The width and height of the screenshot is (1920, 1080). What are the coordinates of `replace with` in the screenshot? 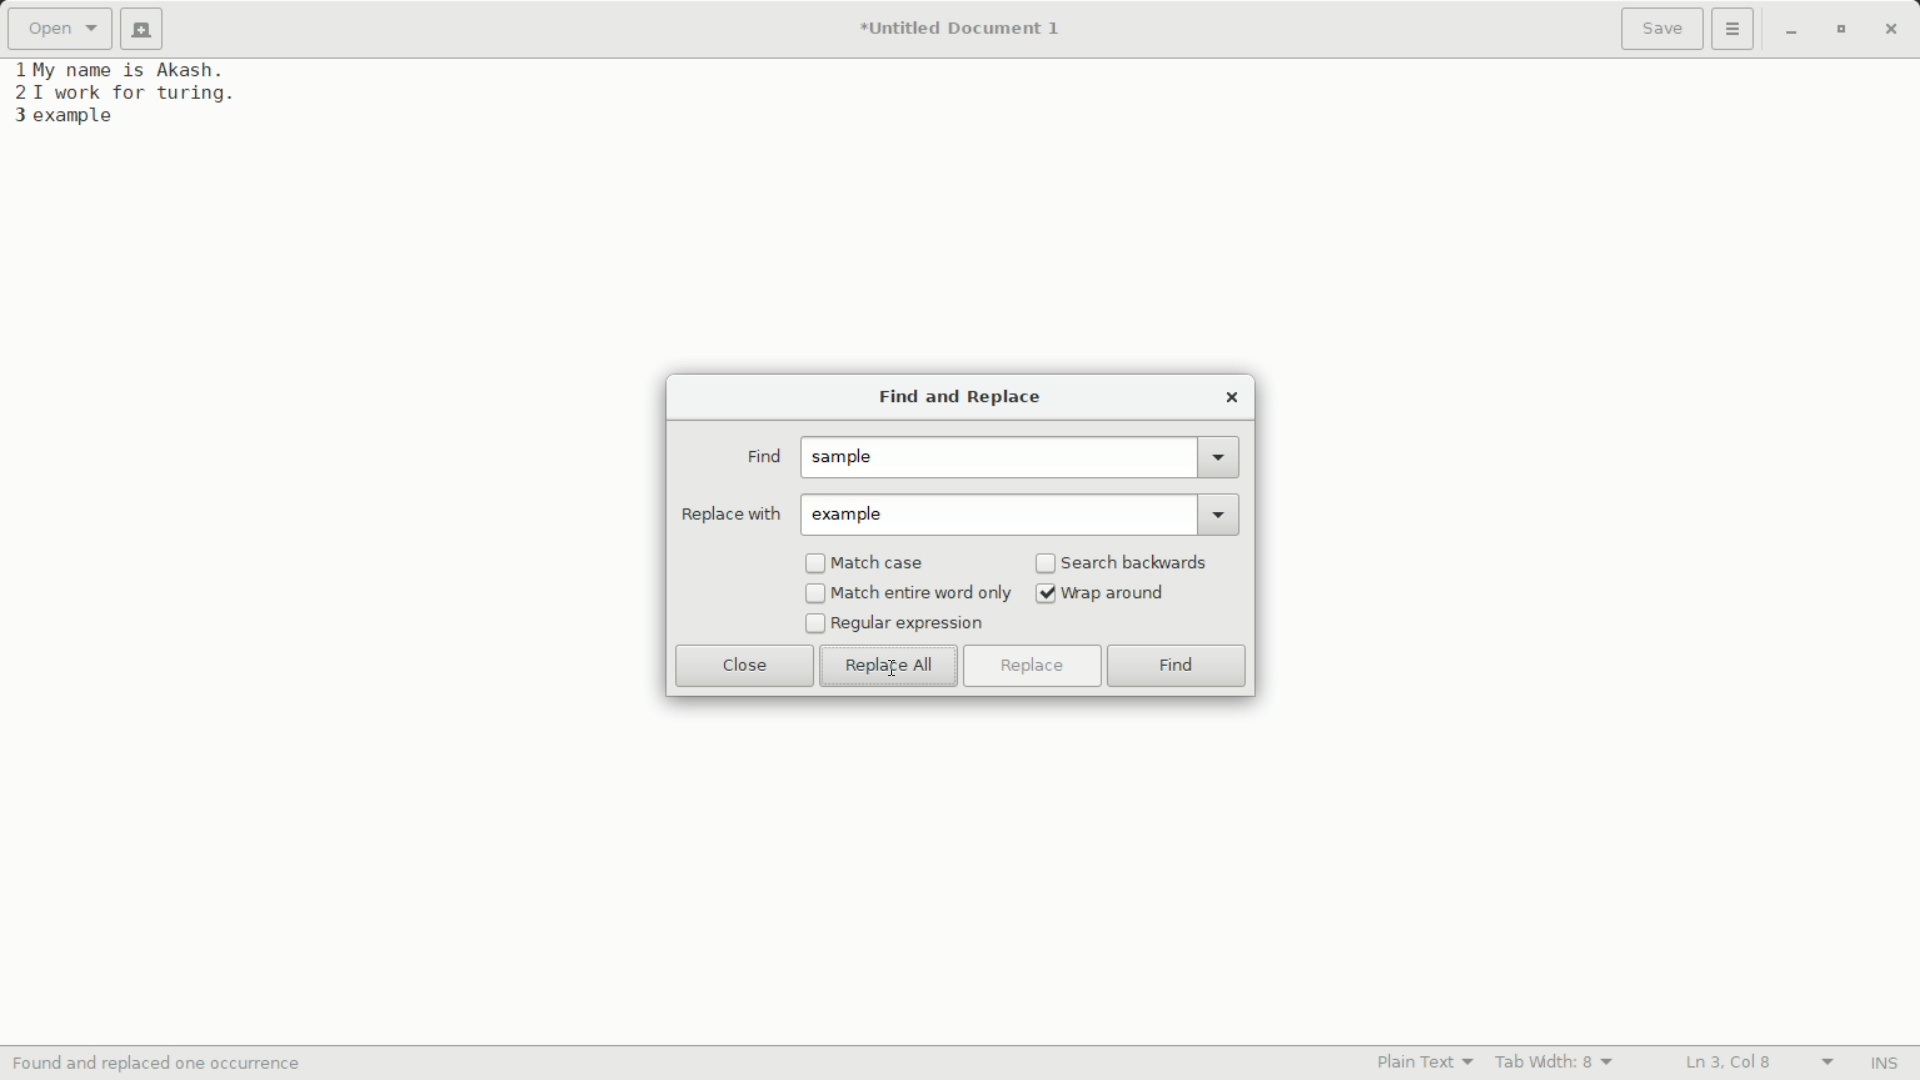 It's located at (730, 514).